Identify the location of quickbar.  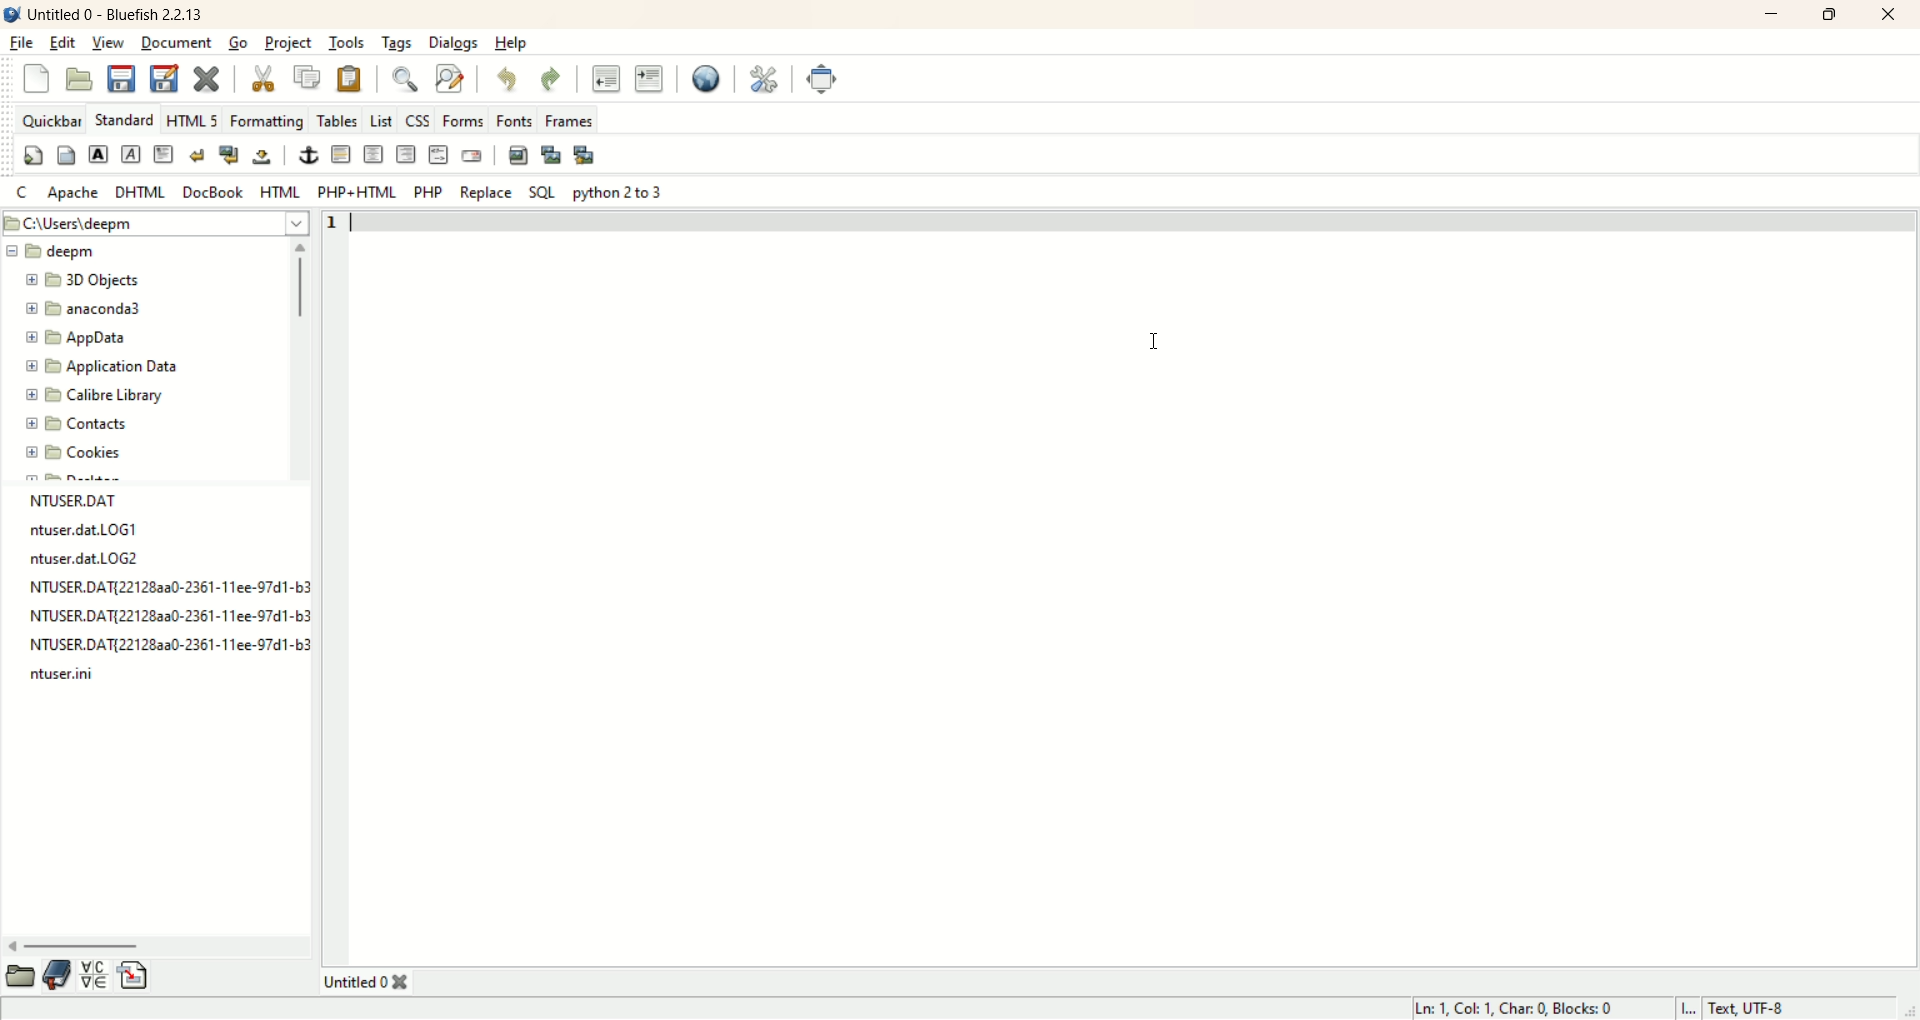
(53, 121).